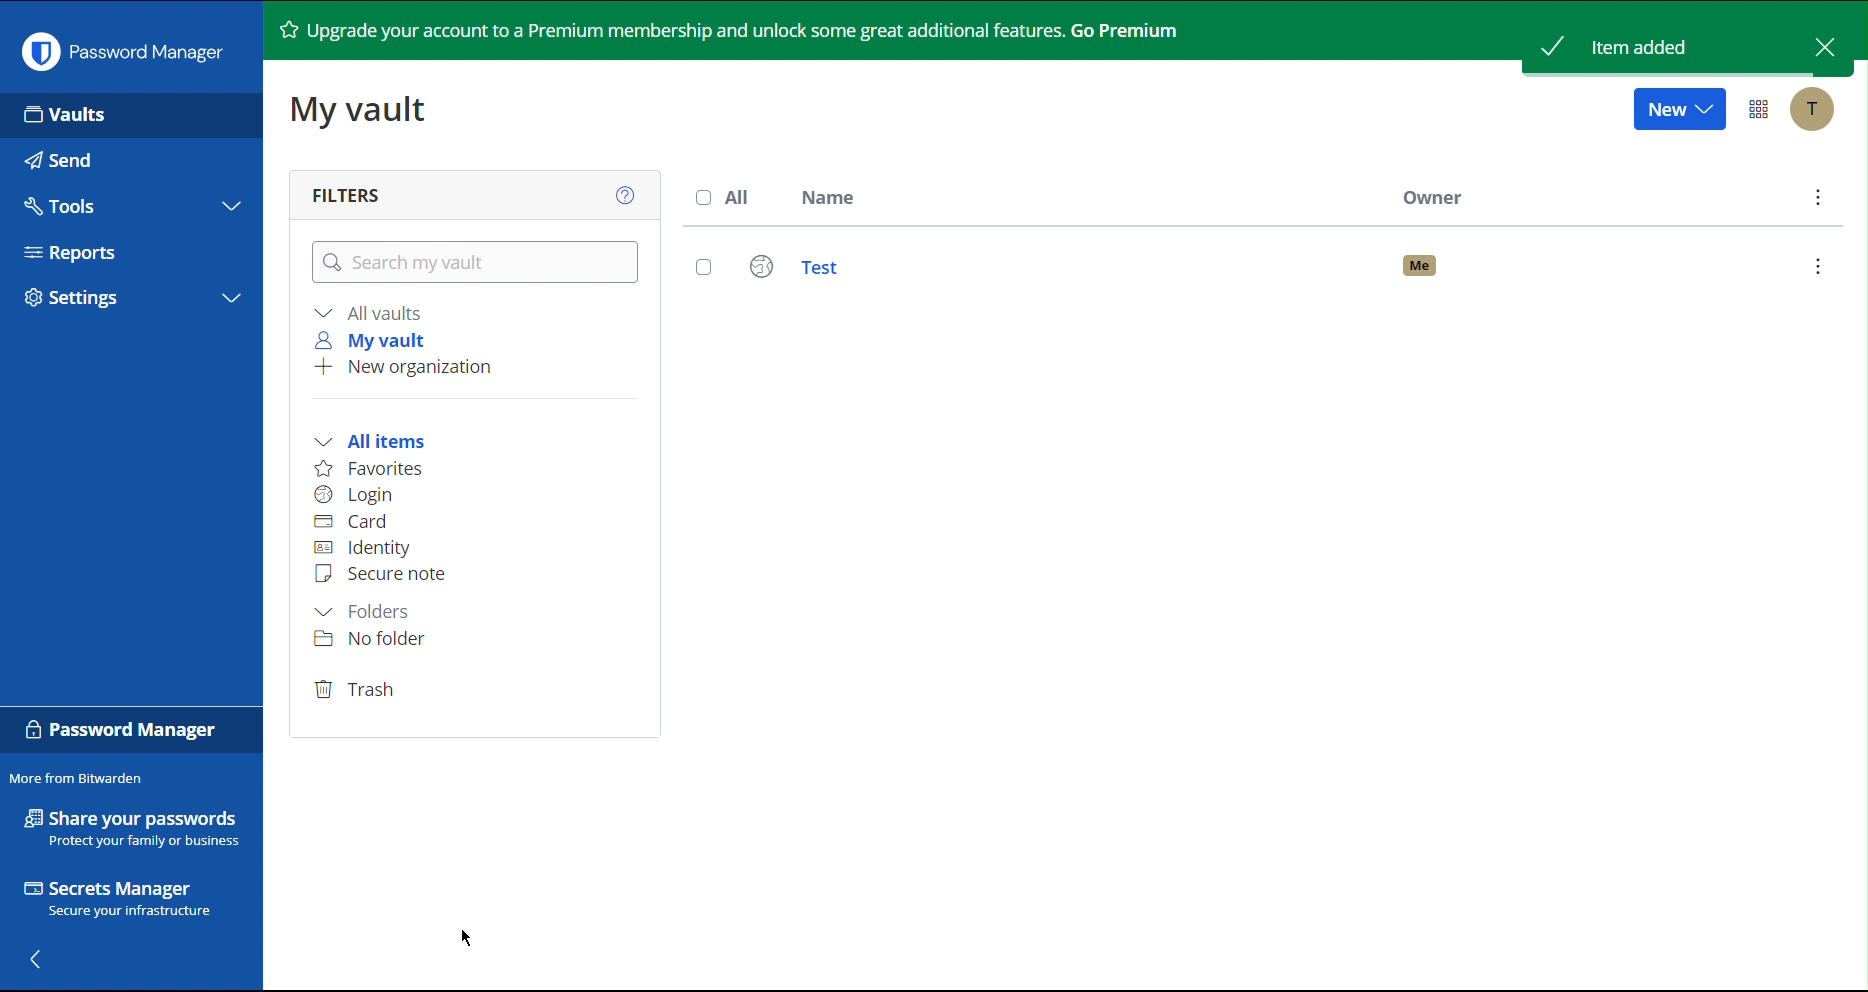 The width and height of the screenshot is (1868, 992). Describe the element at coordinates (125, 299) in the screenshot. I see `Settings` at that location.